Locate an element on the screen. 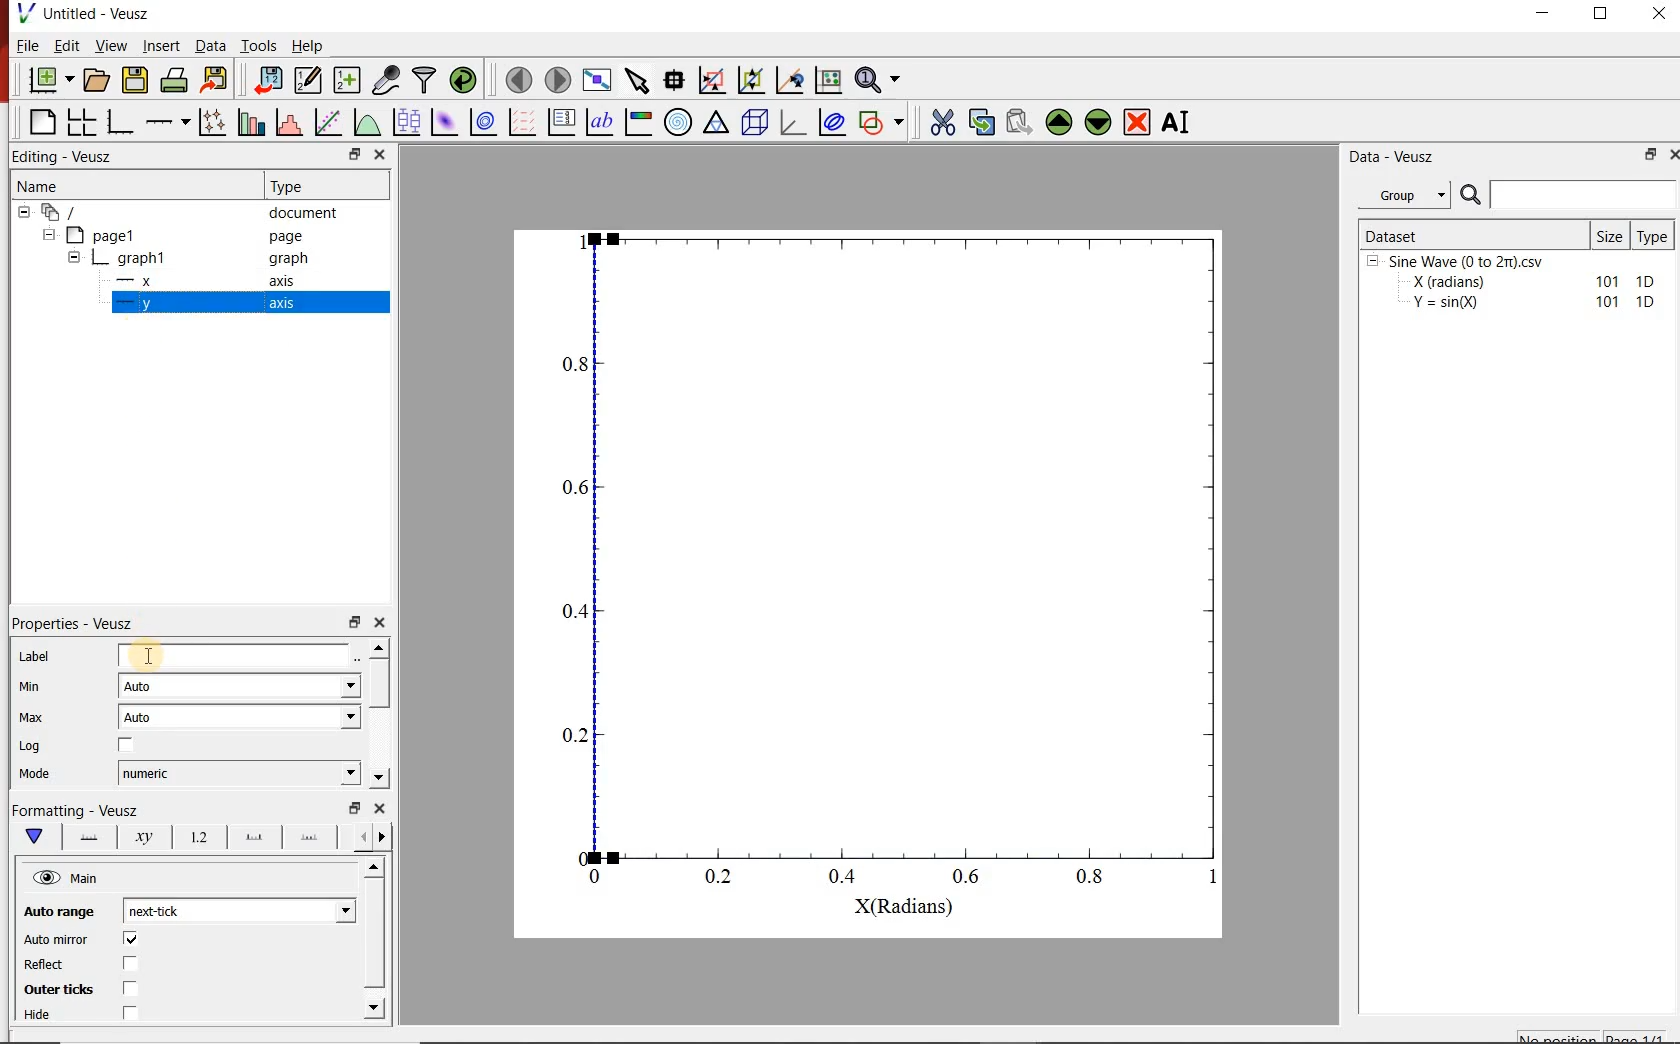  Reflect is located at coordinates (46, 965).